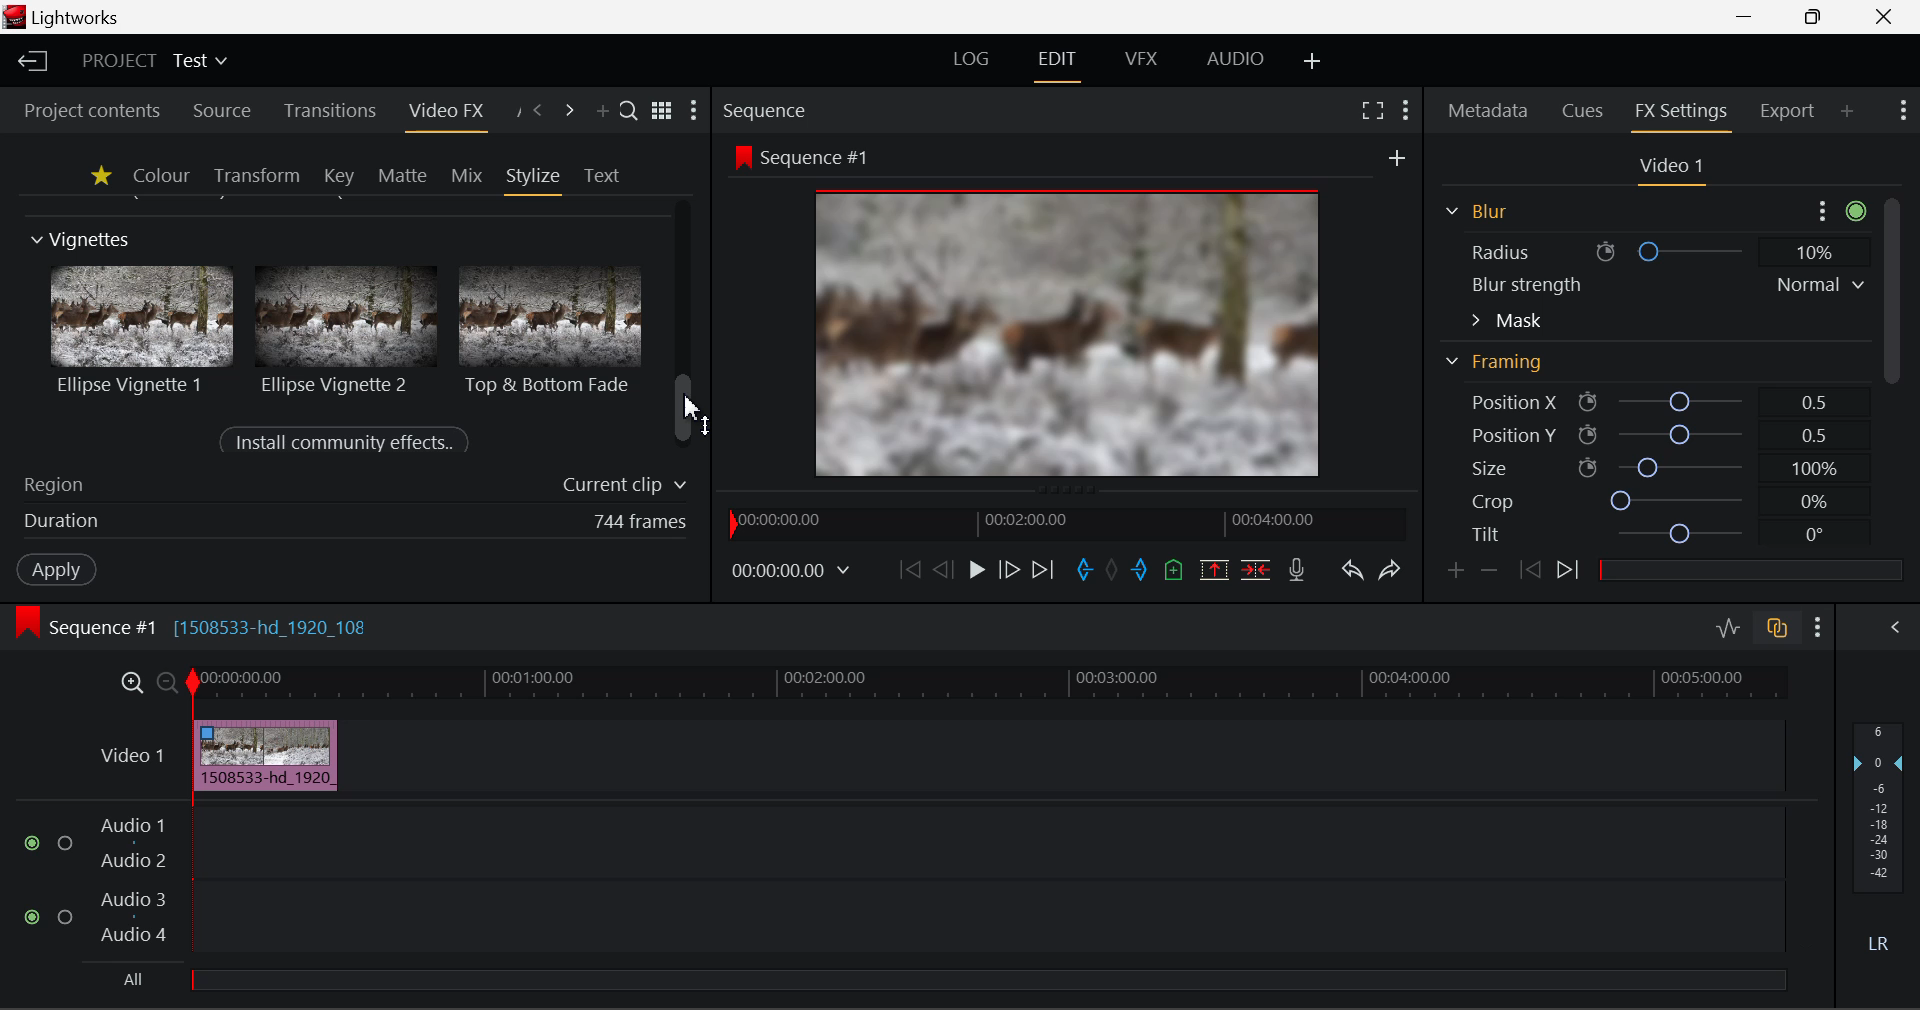 The height and width of the screenshot is (1010, 1920). What do you see at coordinates (350, 524) in the screenshot?
I see `Duration` at bounding box center [350, 524].